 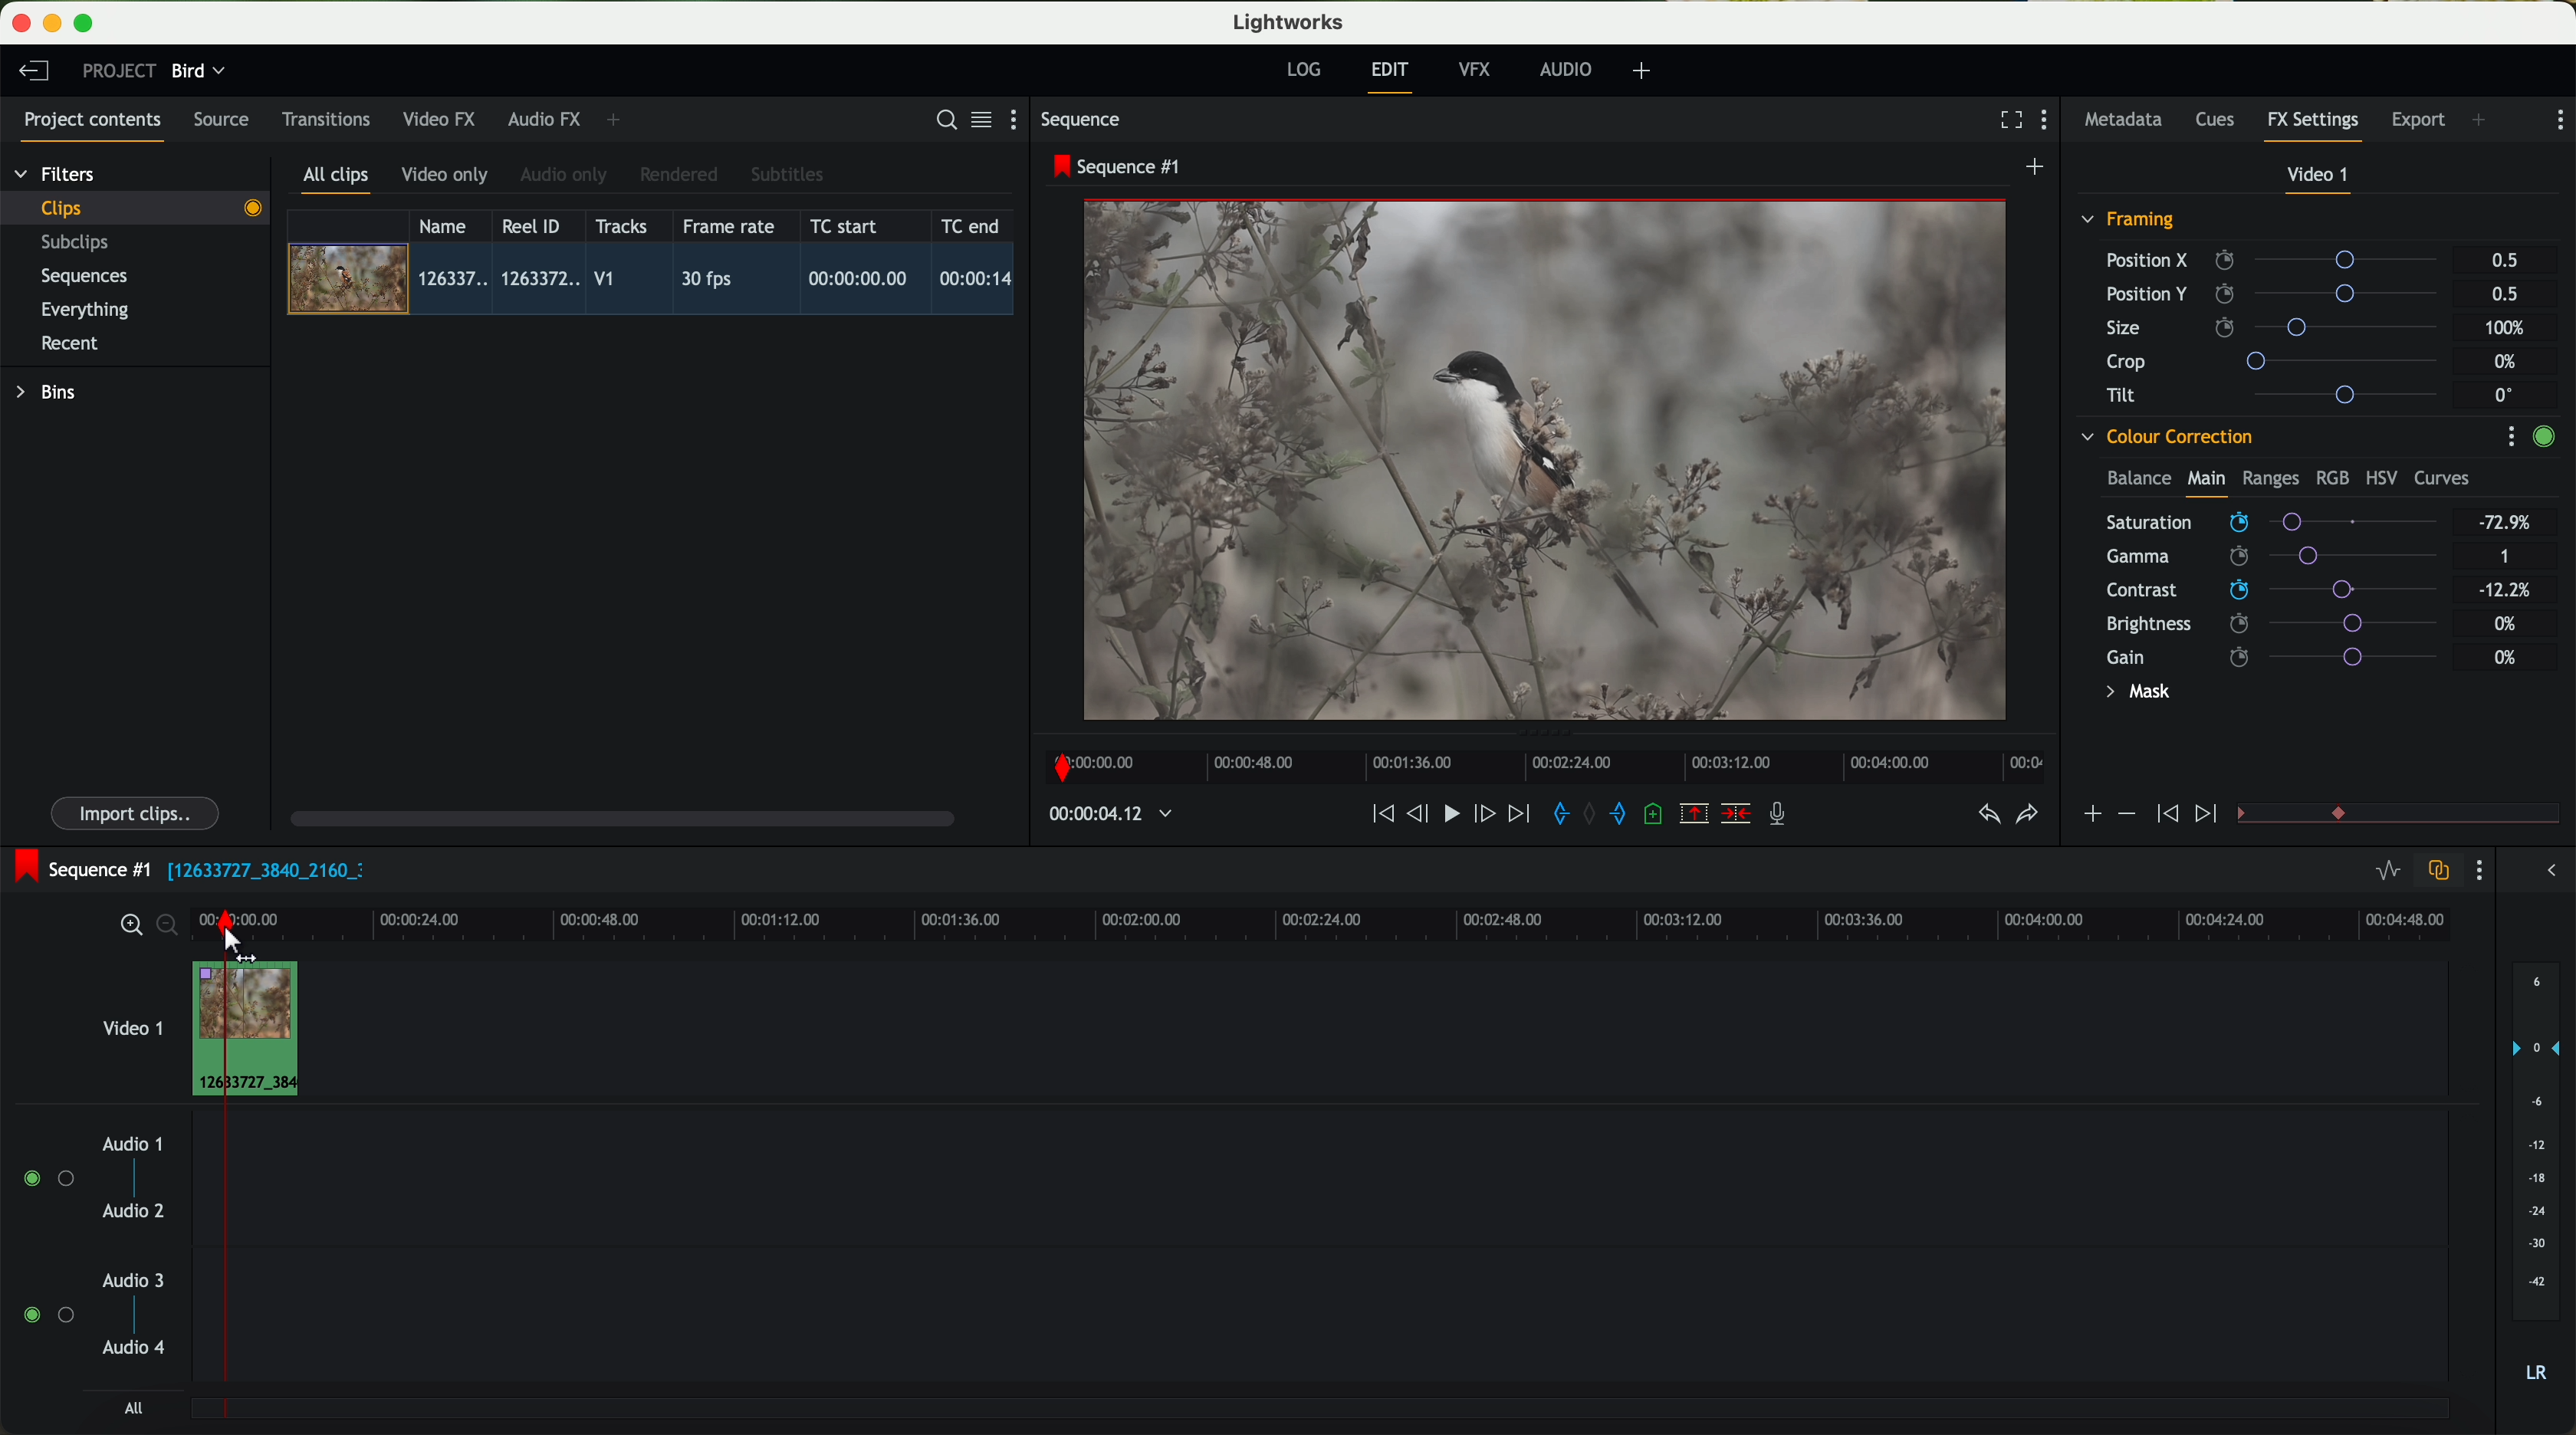 What do you see at coordinates (21, 23) in the screenshot?
I see `close program` at bounding box center [21, 23].